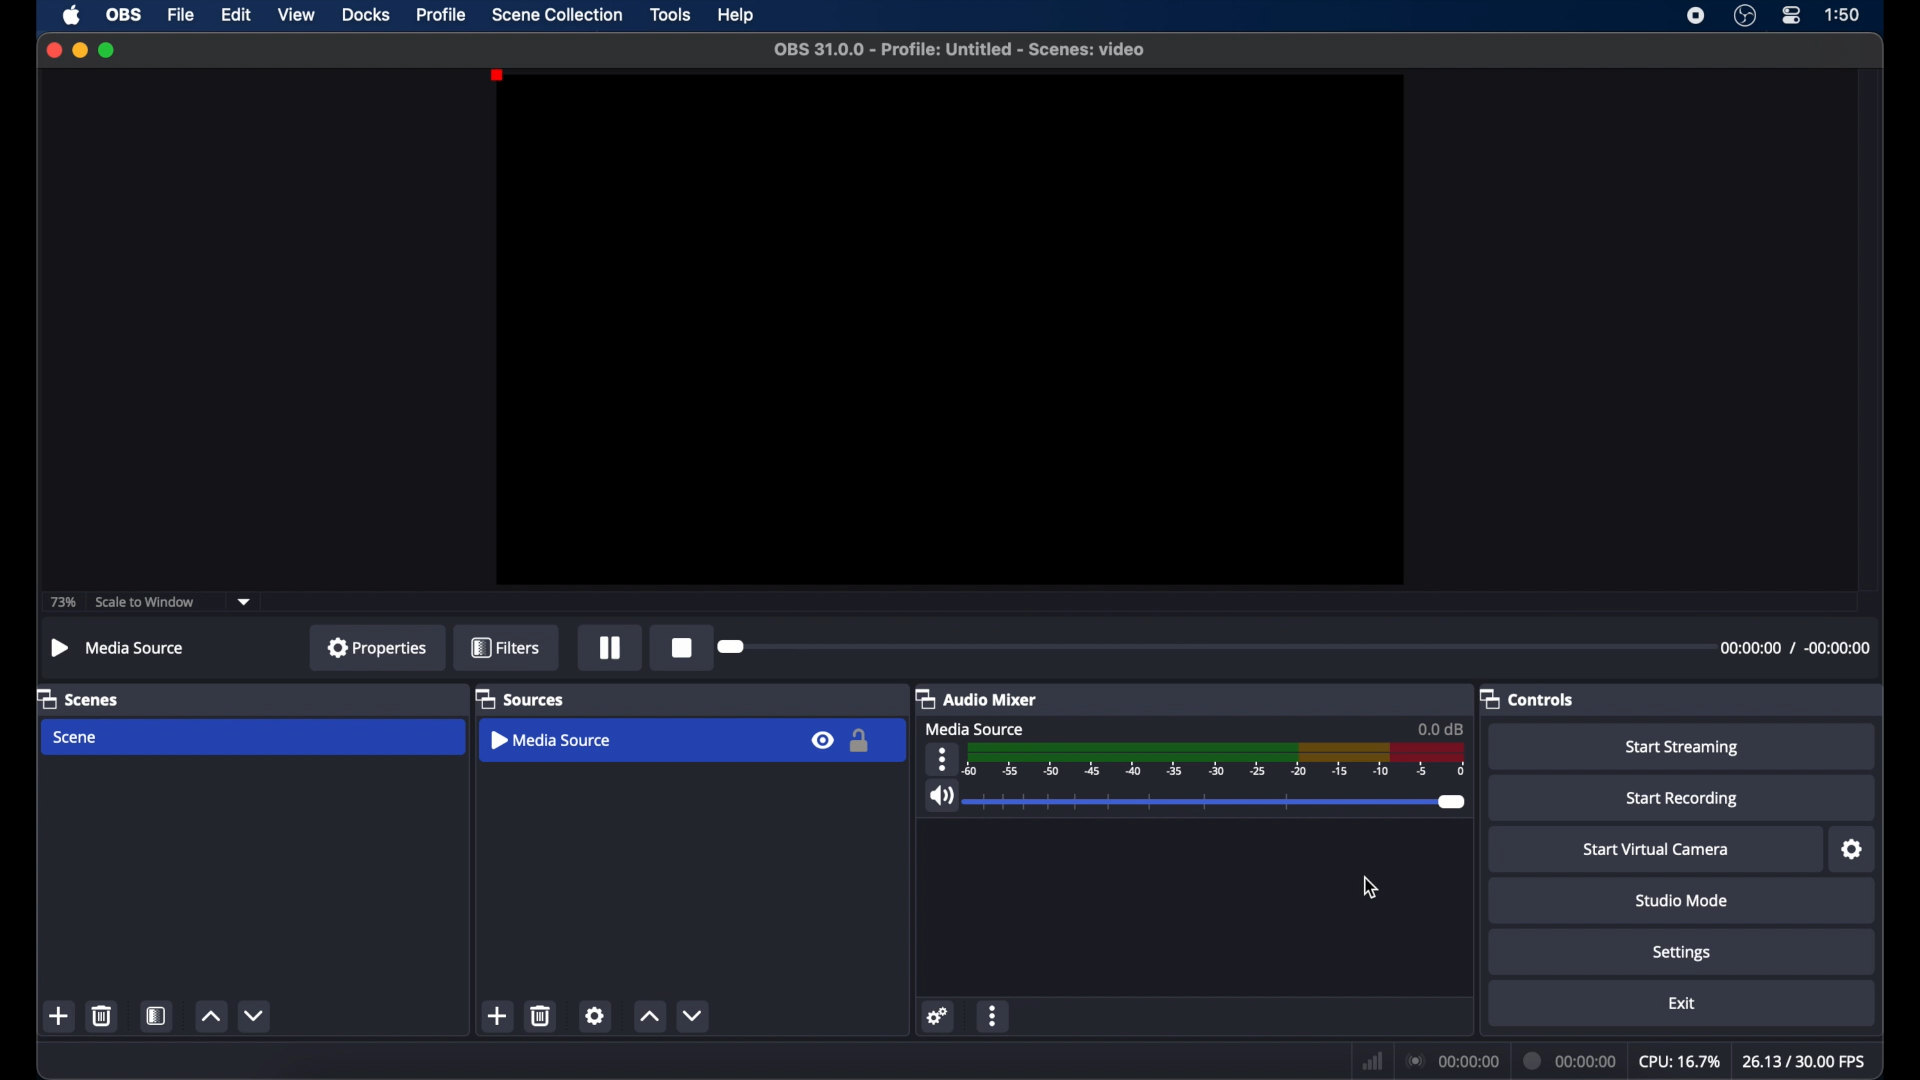  I want to click on Properties, so click(377, 650).